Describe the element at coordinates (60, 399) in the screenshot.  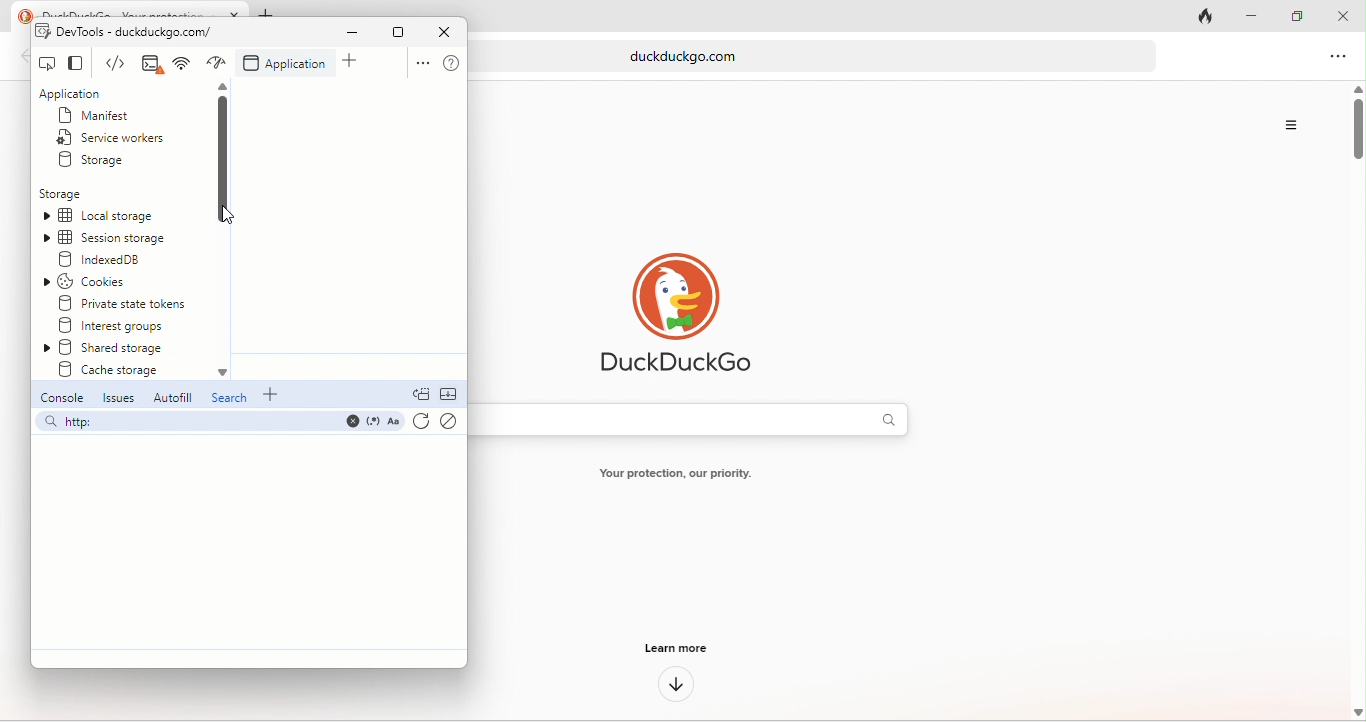
I see `console` at that location.